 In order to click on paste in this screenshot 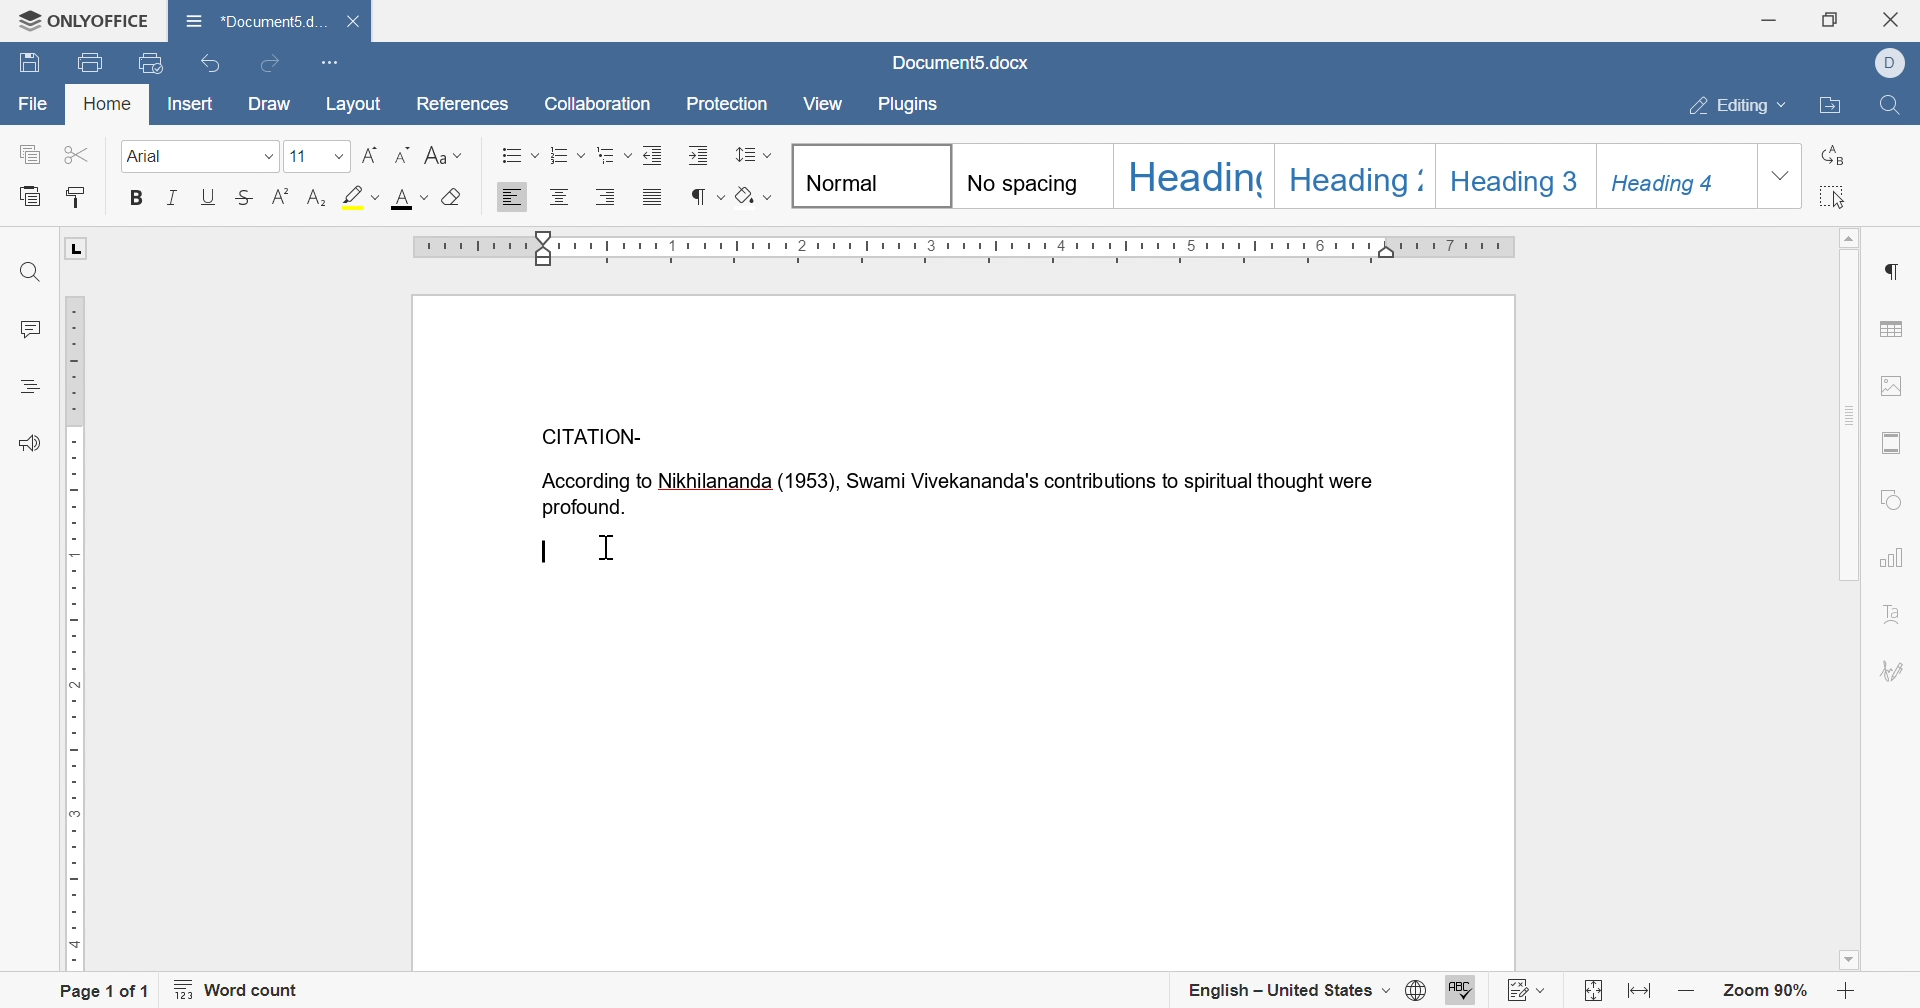, I will do `click(30, 198)`.